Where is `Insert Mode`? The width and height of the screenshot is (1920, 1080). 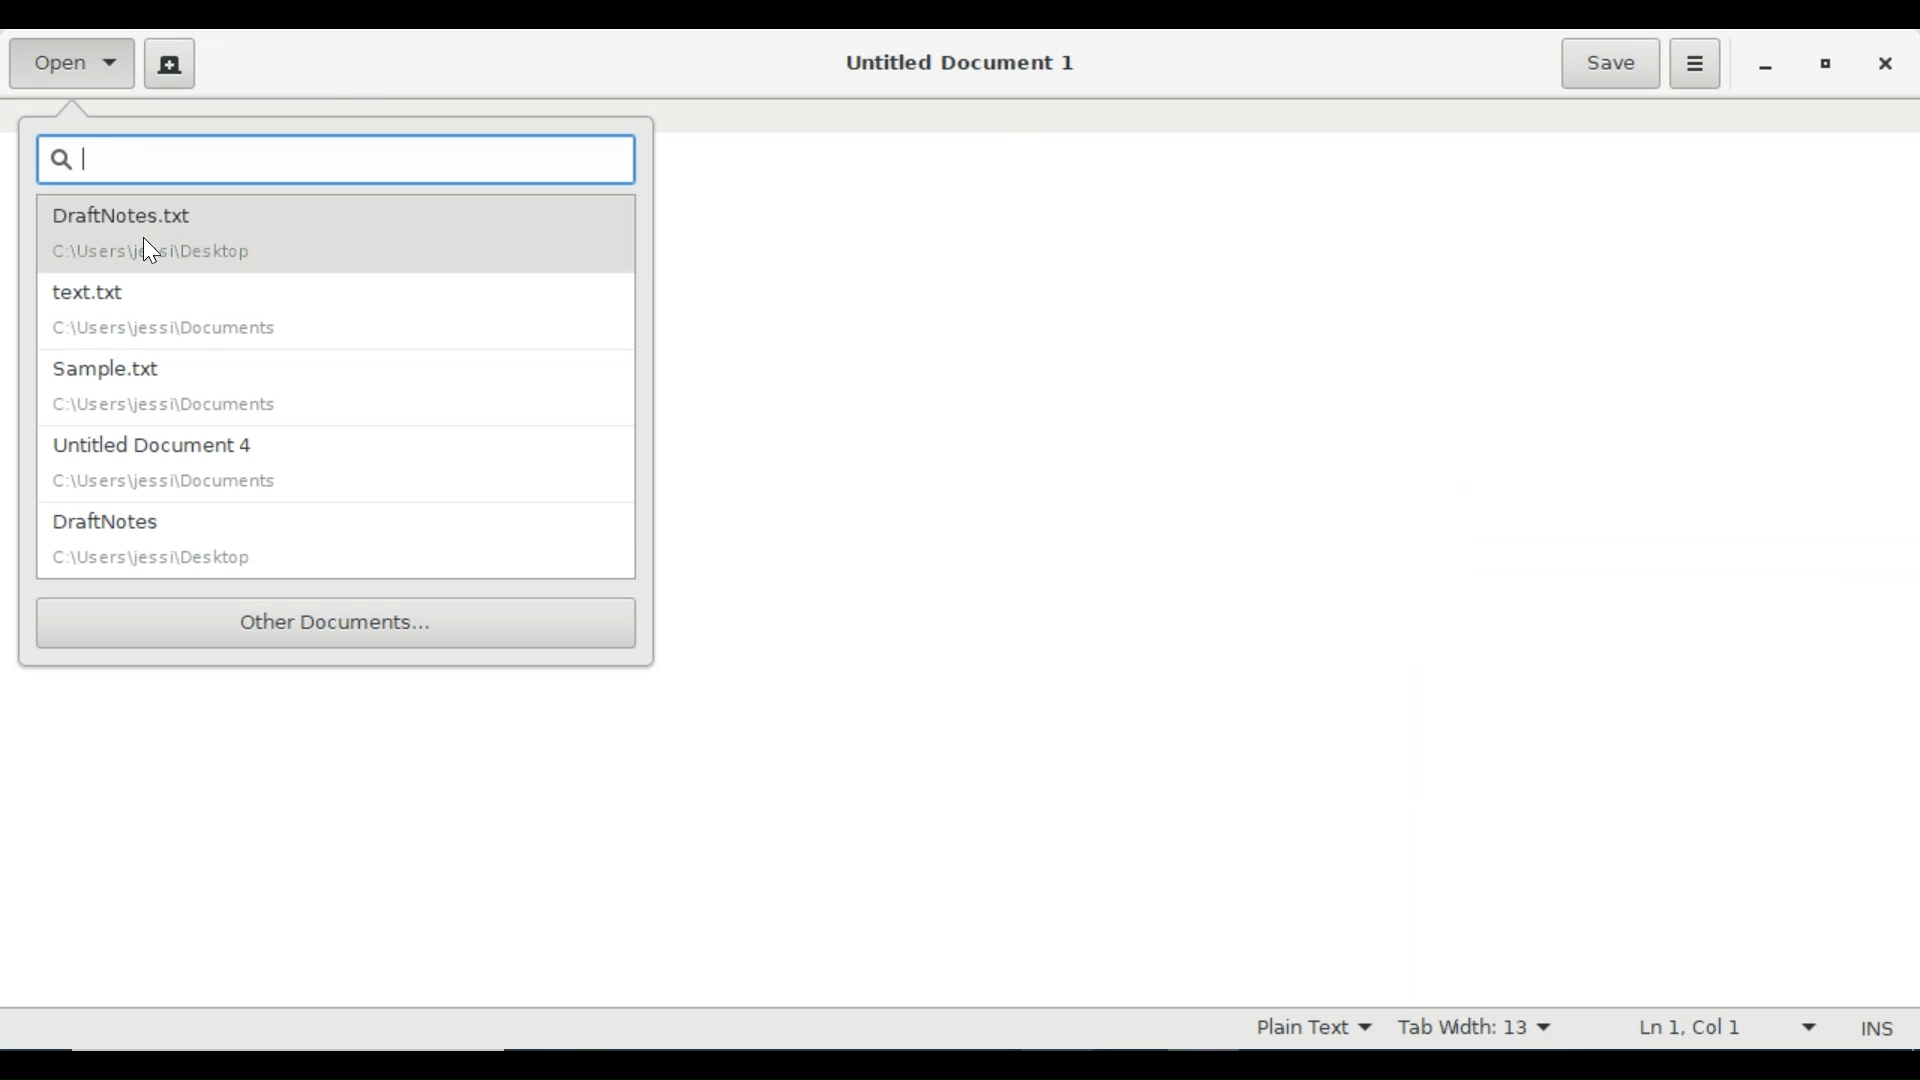 Insert Mode is located at coordinates (1880, 1029).